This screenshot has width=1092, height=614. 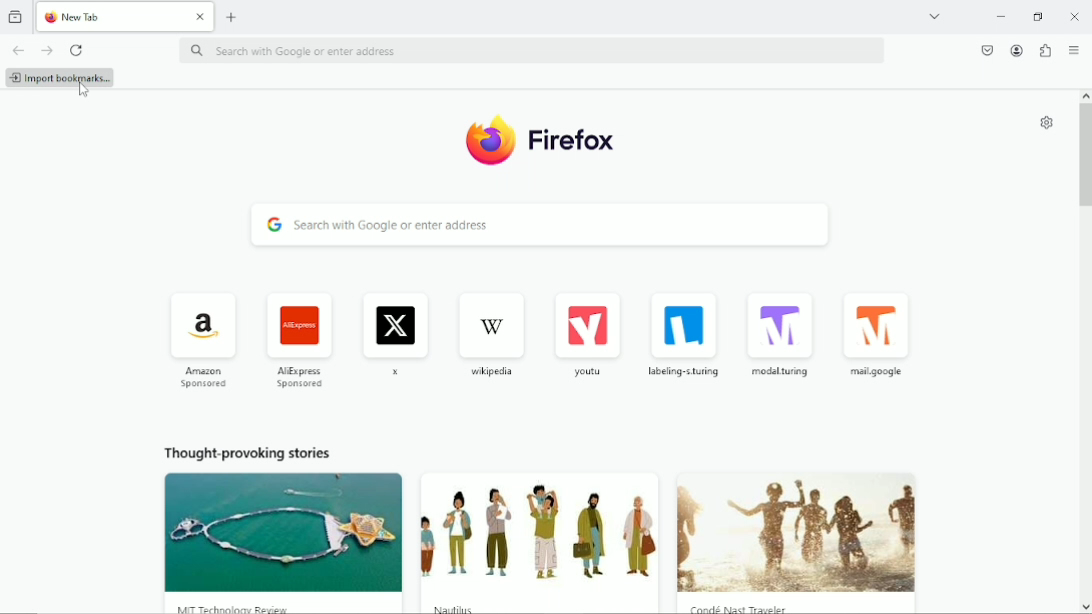 What do you see at coordinates (1085, 156) in the screenshot?
I see `vertical scrollbar` at bounding box center [1085, 156].